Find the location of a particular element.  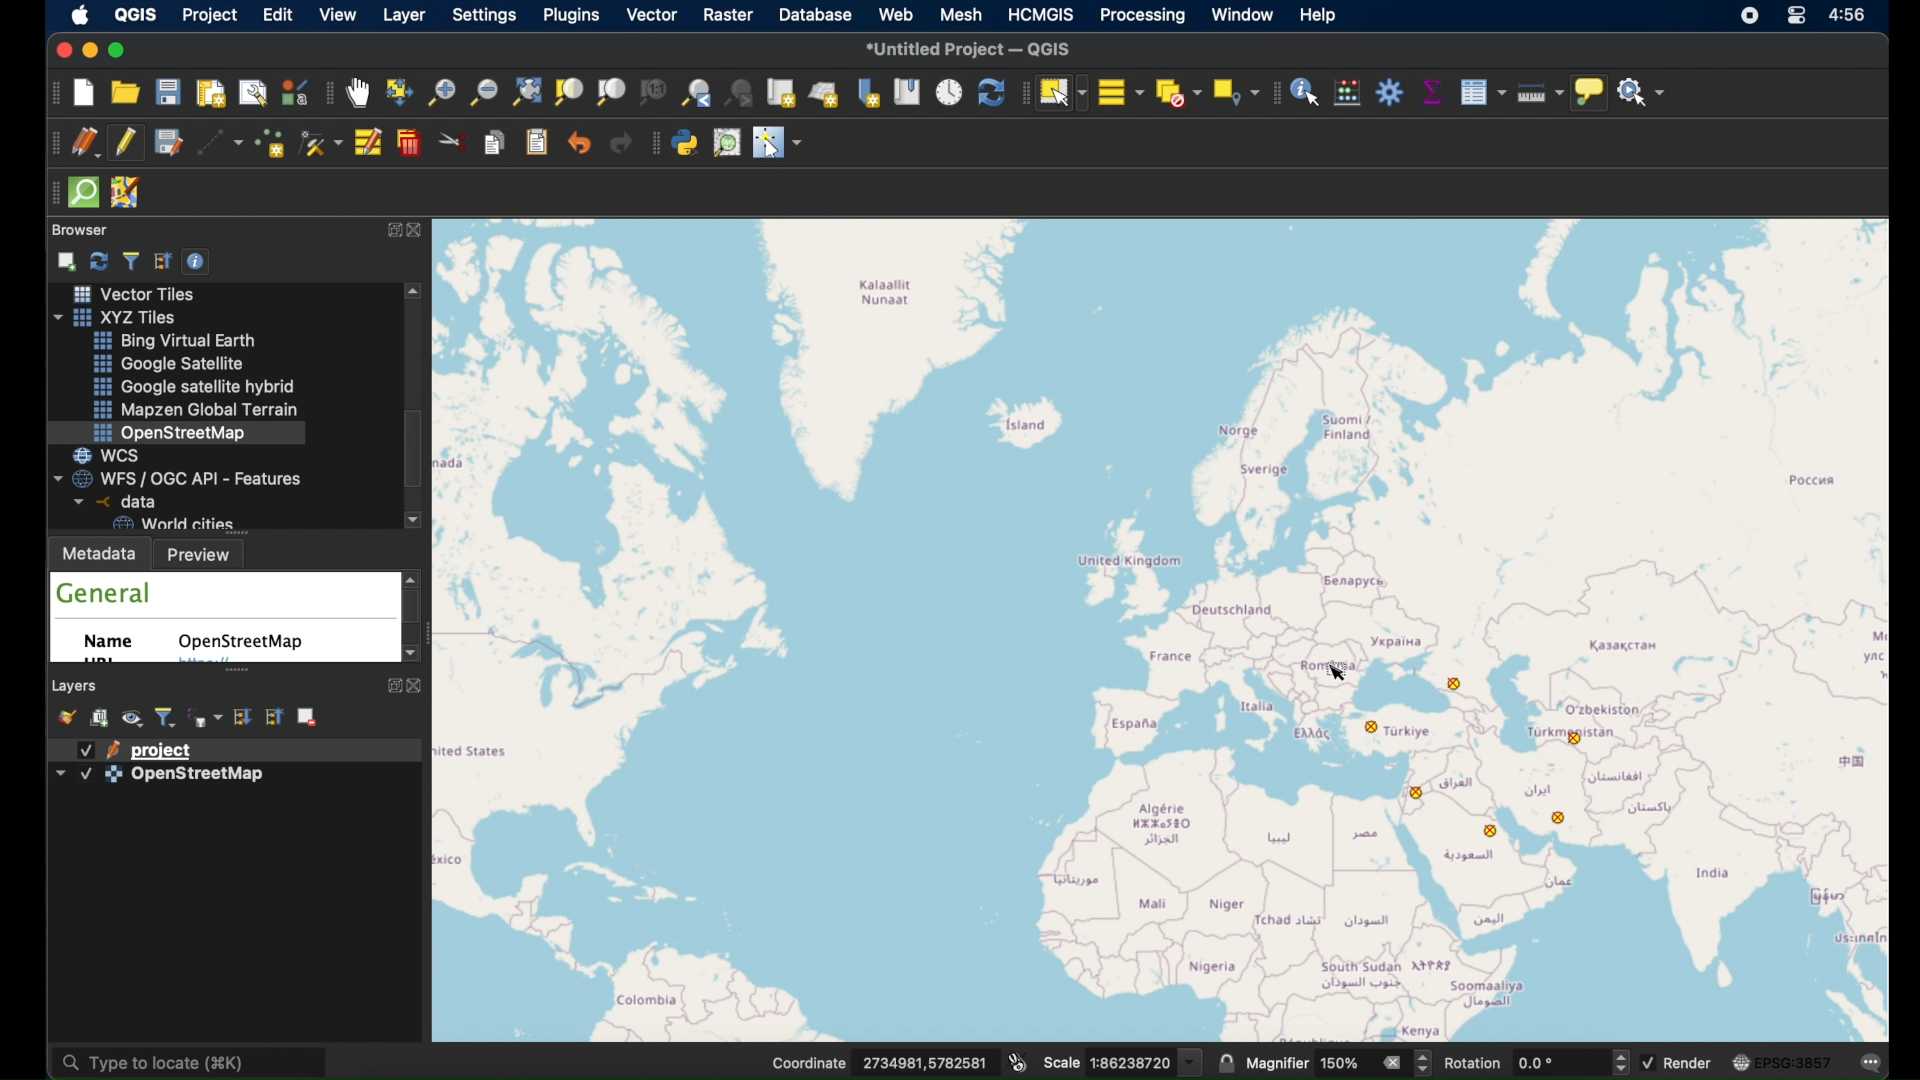

google satellite is located at coordinates (169, 364).